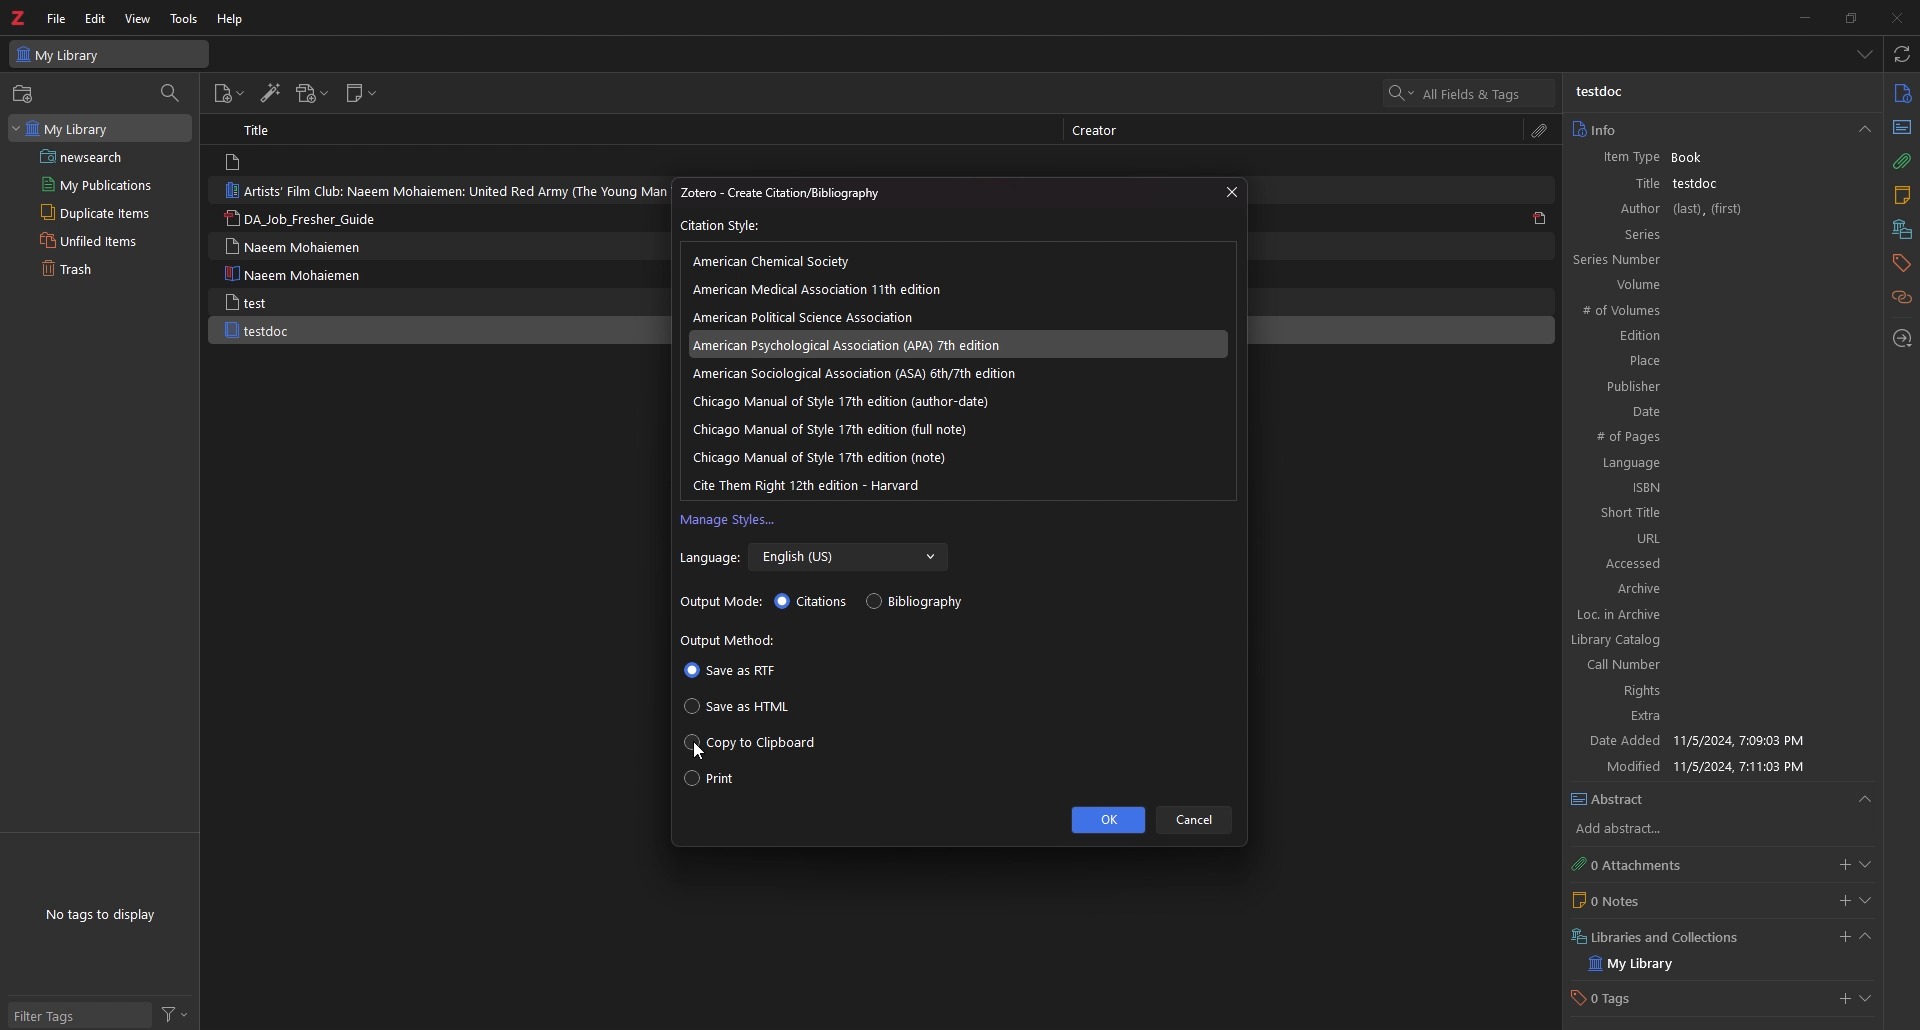  I want to click on unfiled items, so click(94, 240).